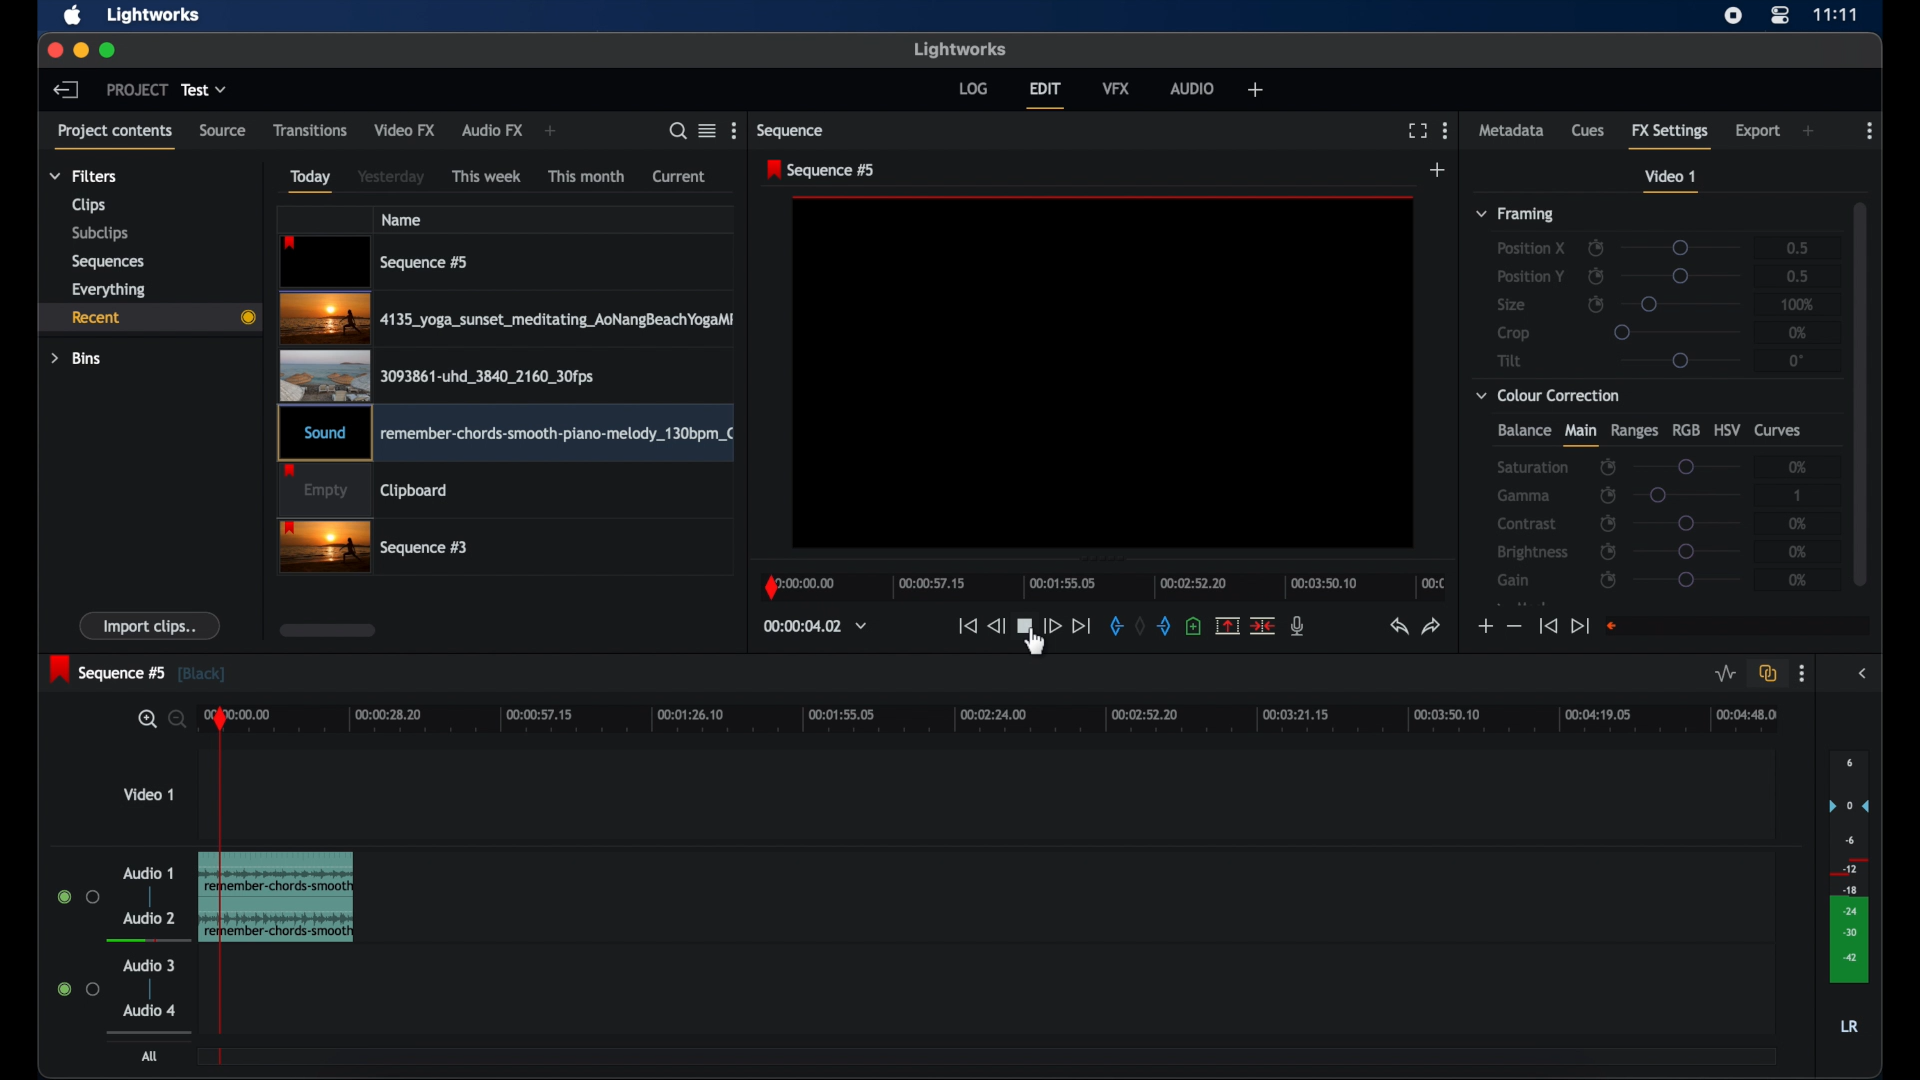  What do you see at coordinates (1726, 674) in the screenshot?
I see `toggle audio levels editing` at bounding box center [1726, 674].